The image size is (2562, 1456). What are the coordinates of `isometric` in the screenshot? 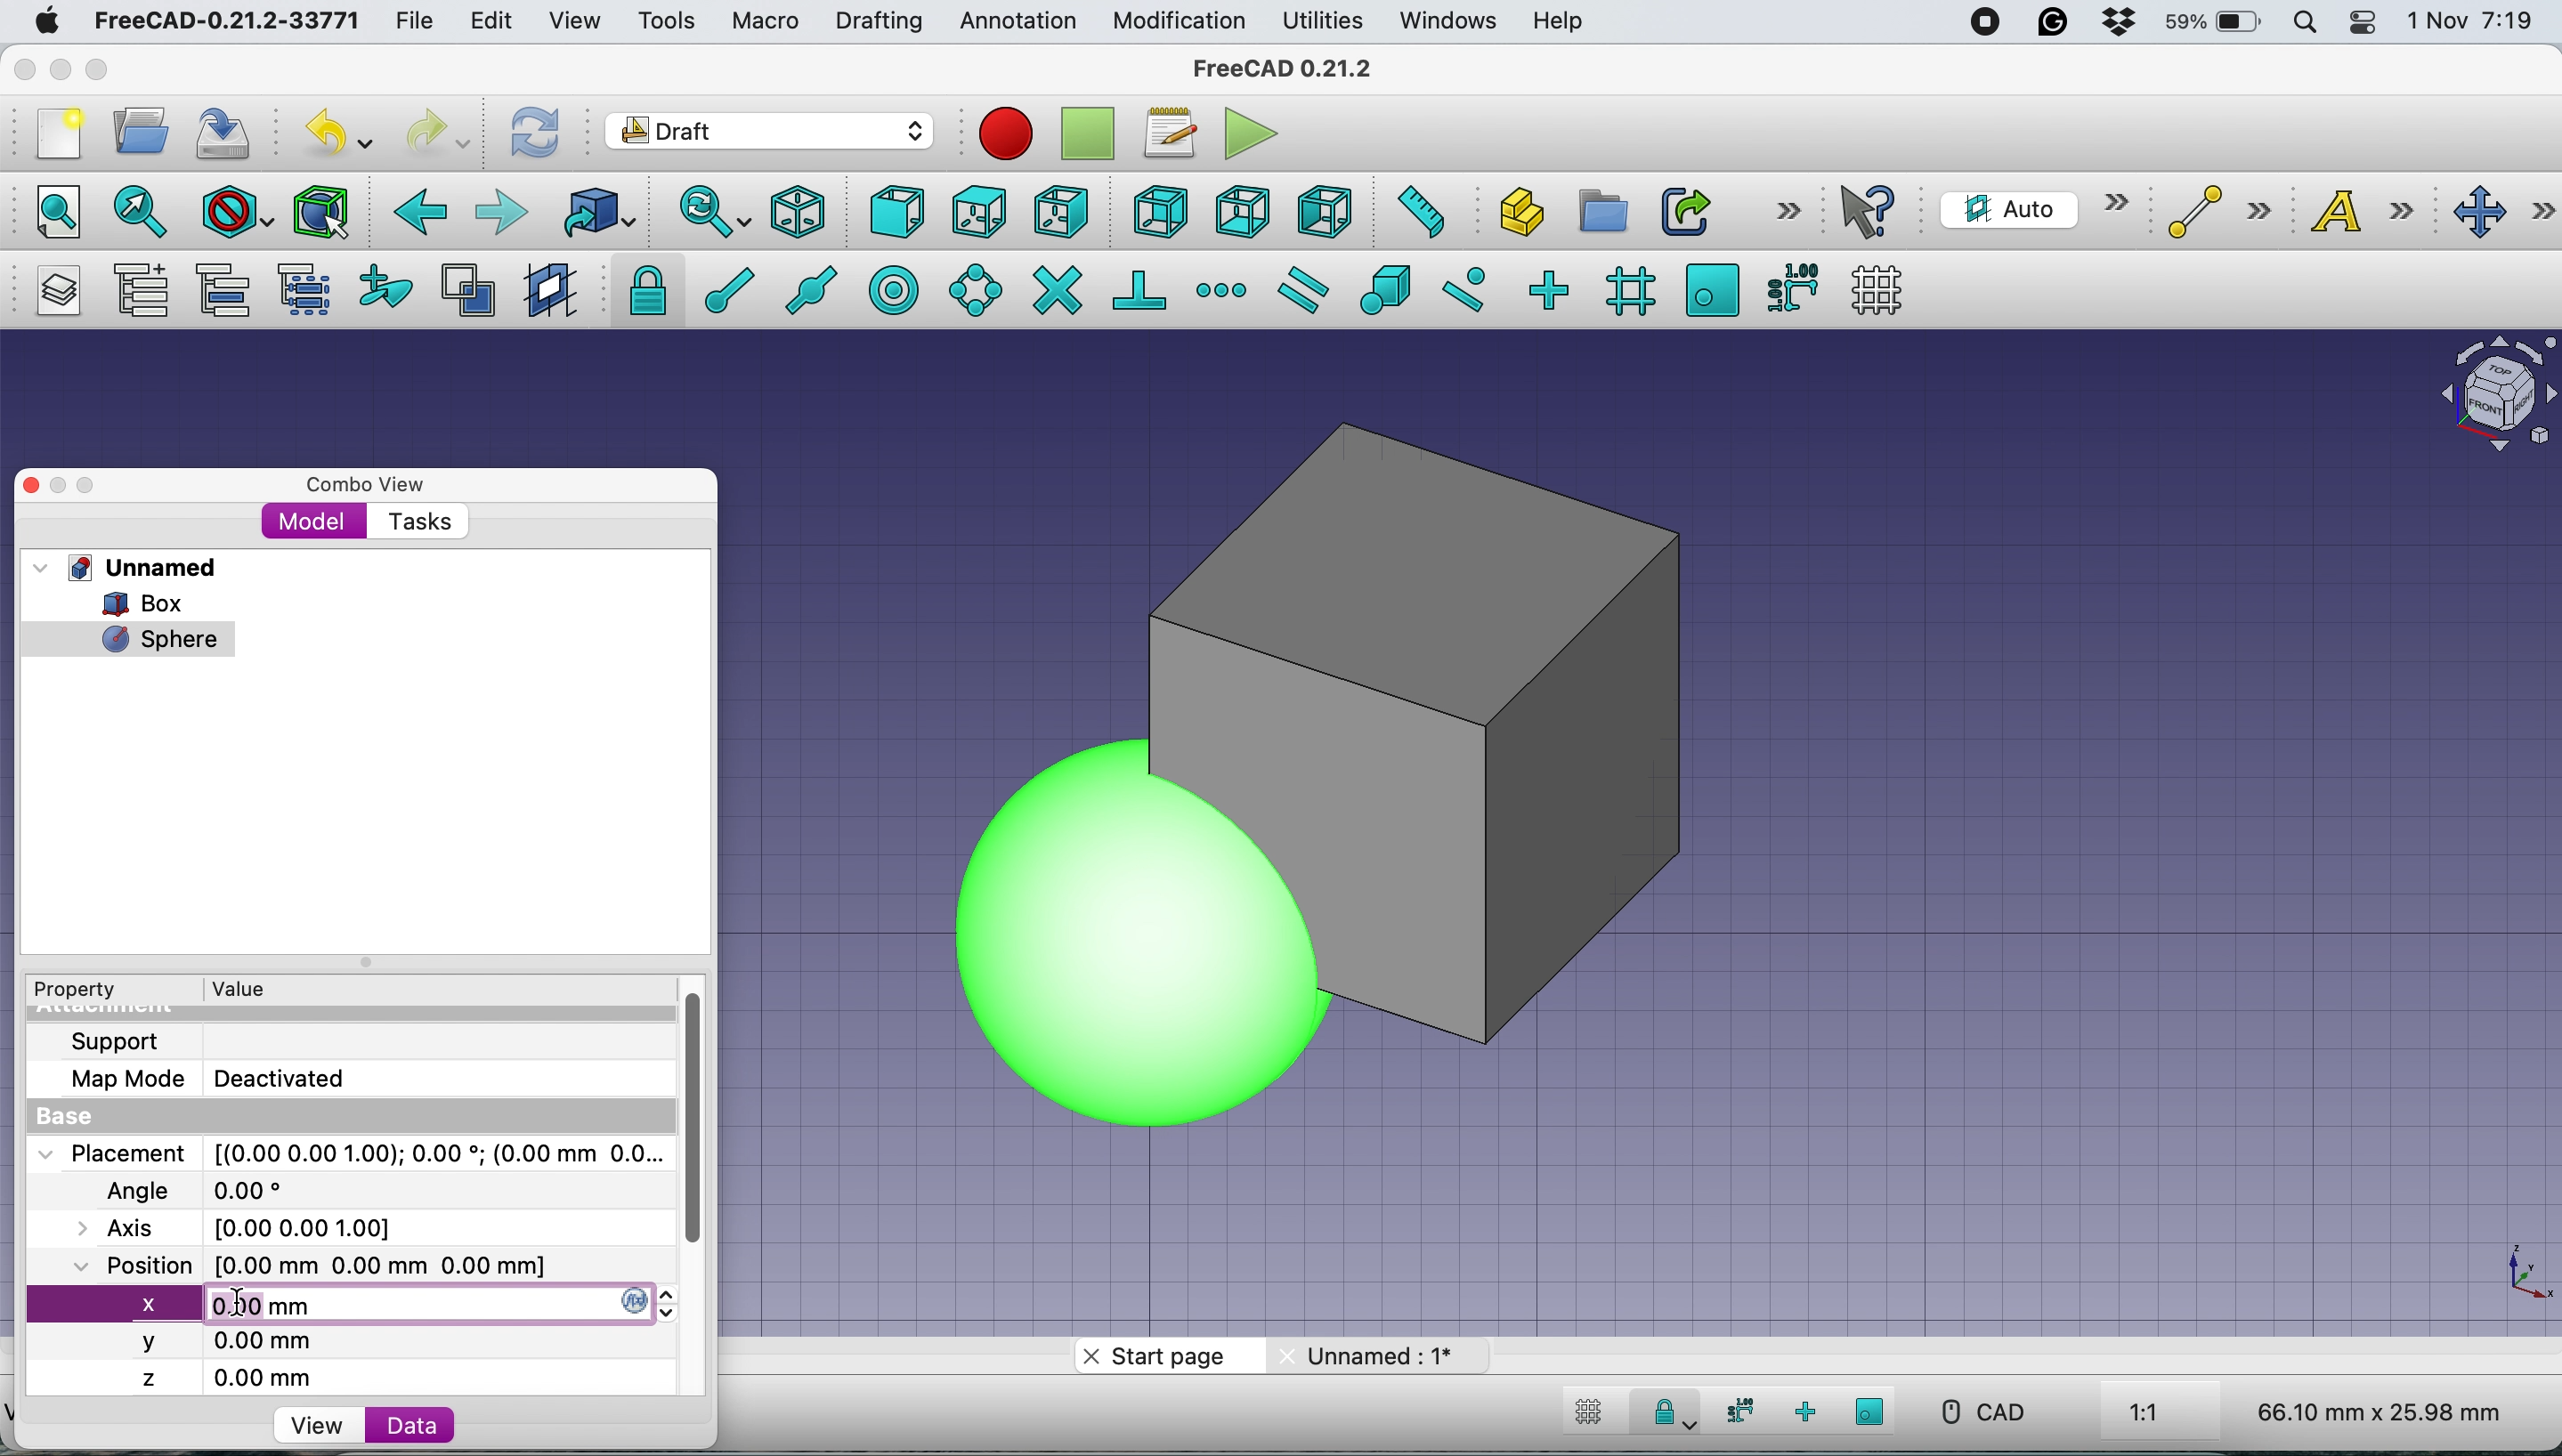 It's located at (806, 212).